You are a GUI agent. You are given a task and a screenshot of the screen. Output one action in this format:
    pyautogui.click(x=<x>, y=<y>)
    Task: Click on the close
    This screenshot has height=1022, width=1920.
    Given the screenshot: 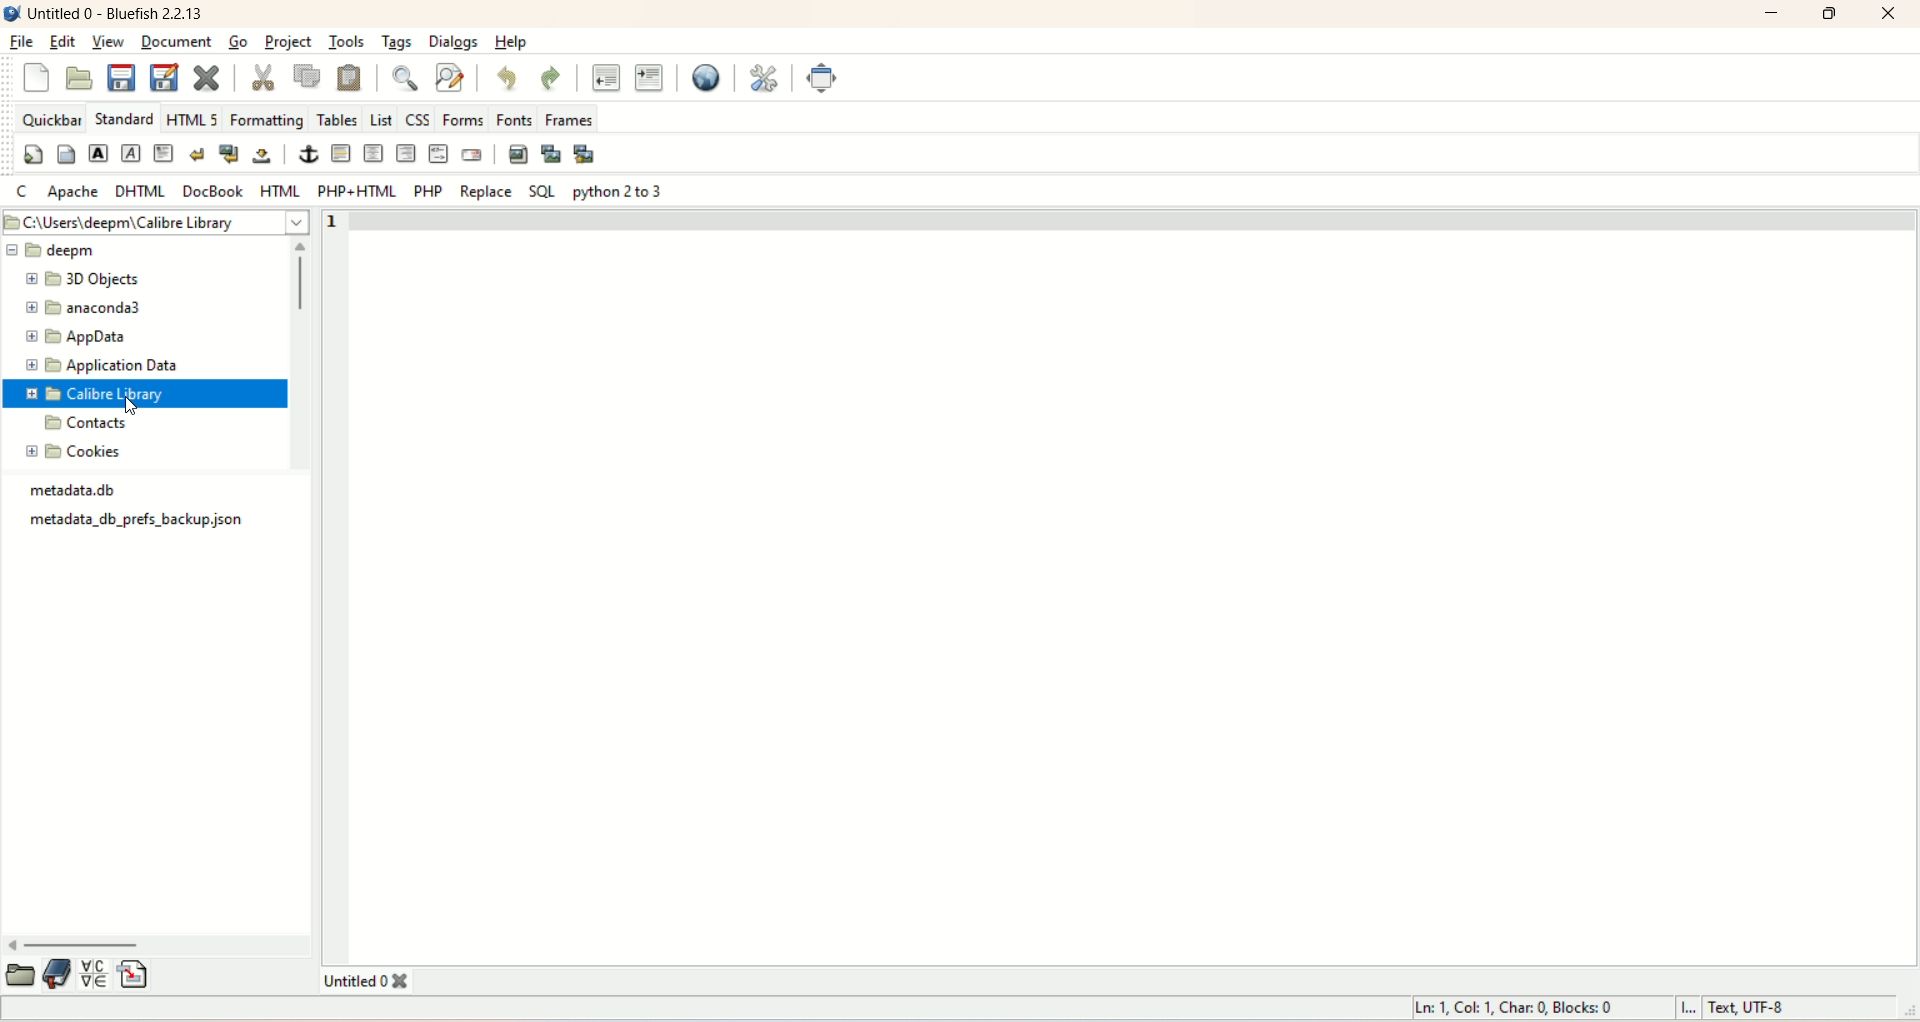 What is the action you would take?
    pyautogui.click(x=1886, y=16)
    